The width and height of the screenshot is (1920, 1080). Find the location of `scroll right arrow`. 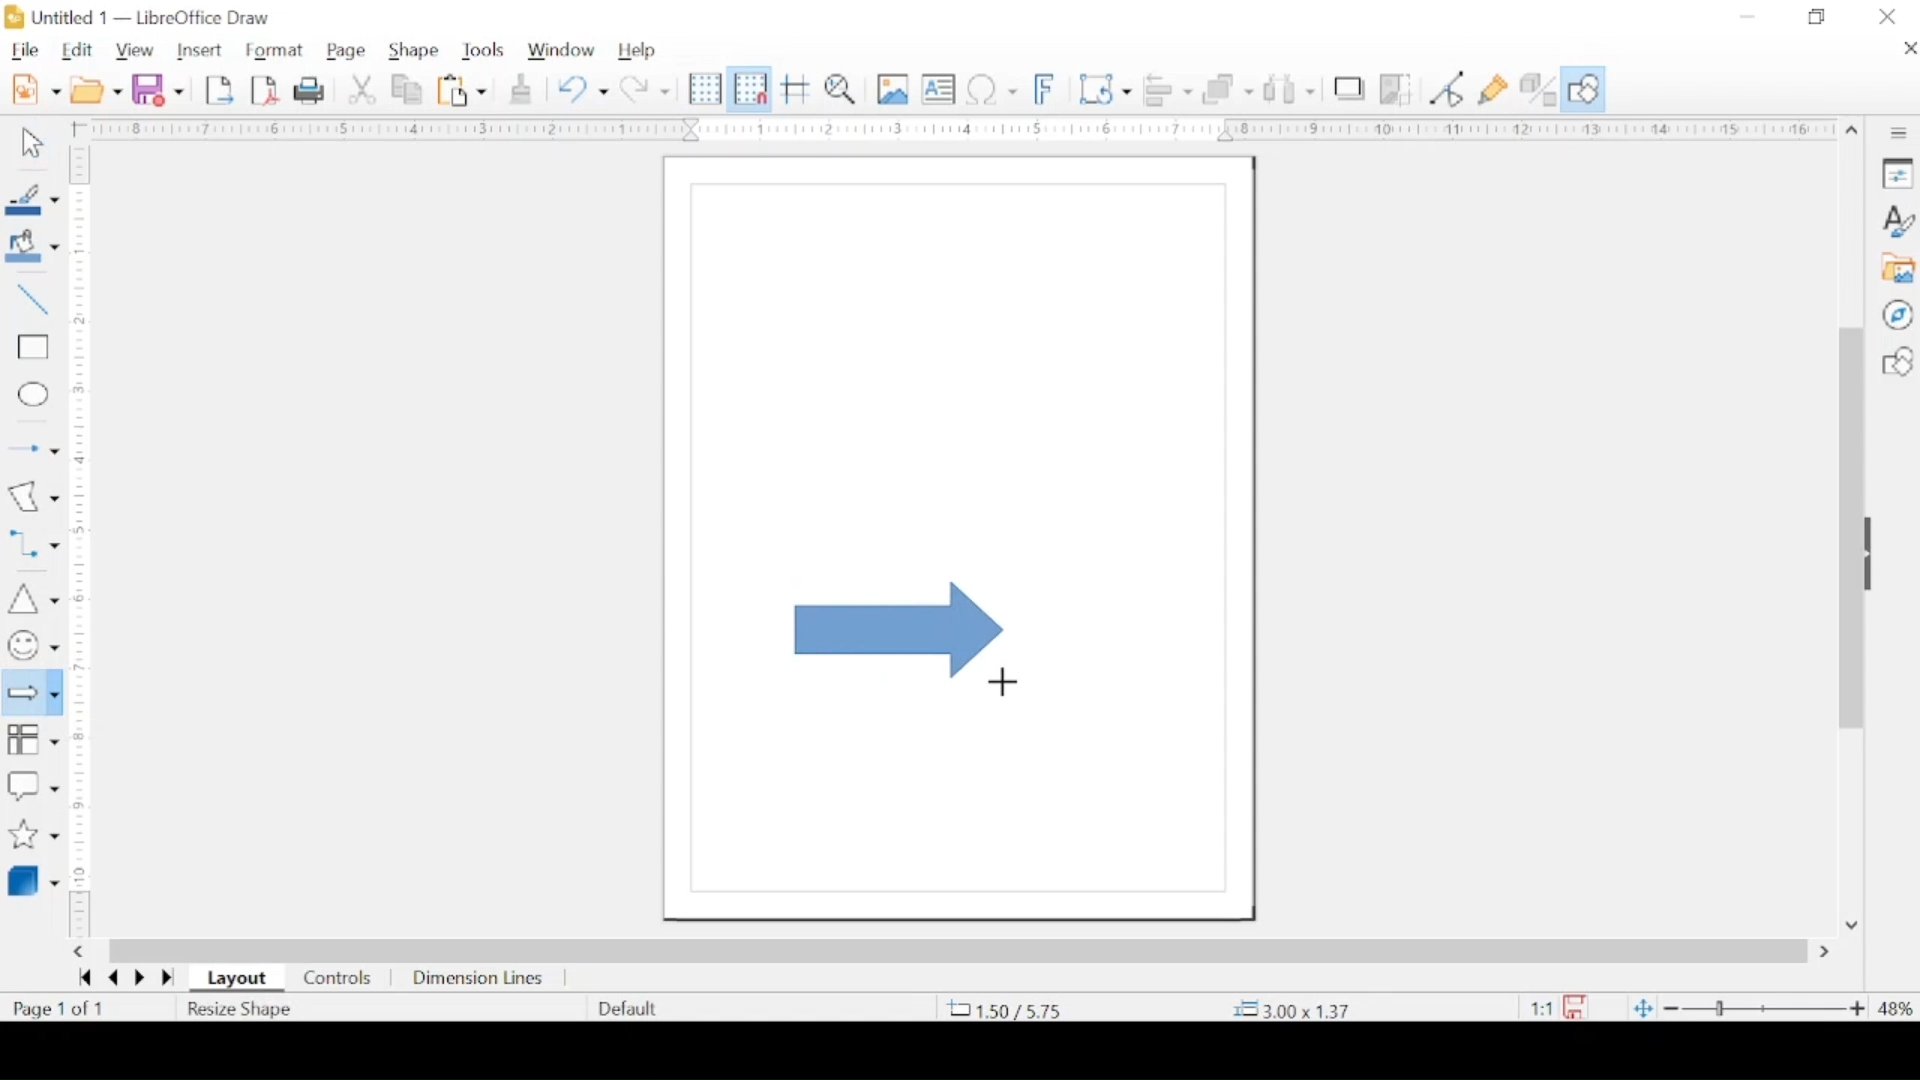

scroll right arrow is located at coordinates (1829, 952).